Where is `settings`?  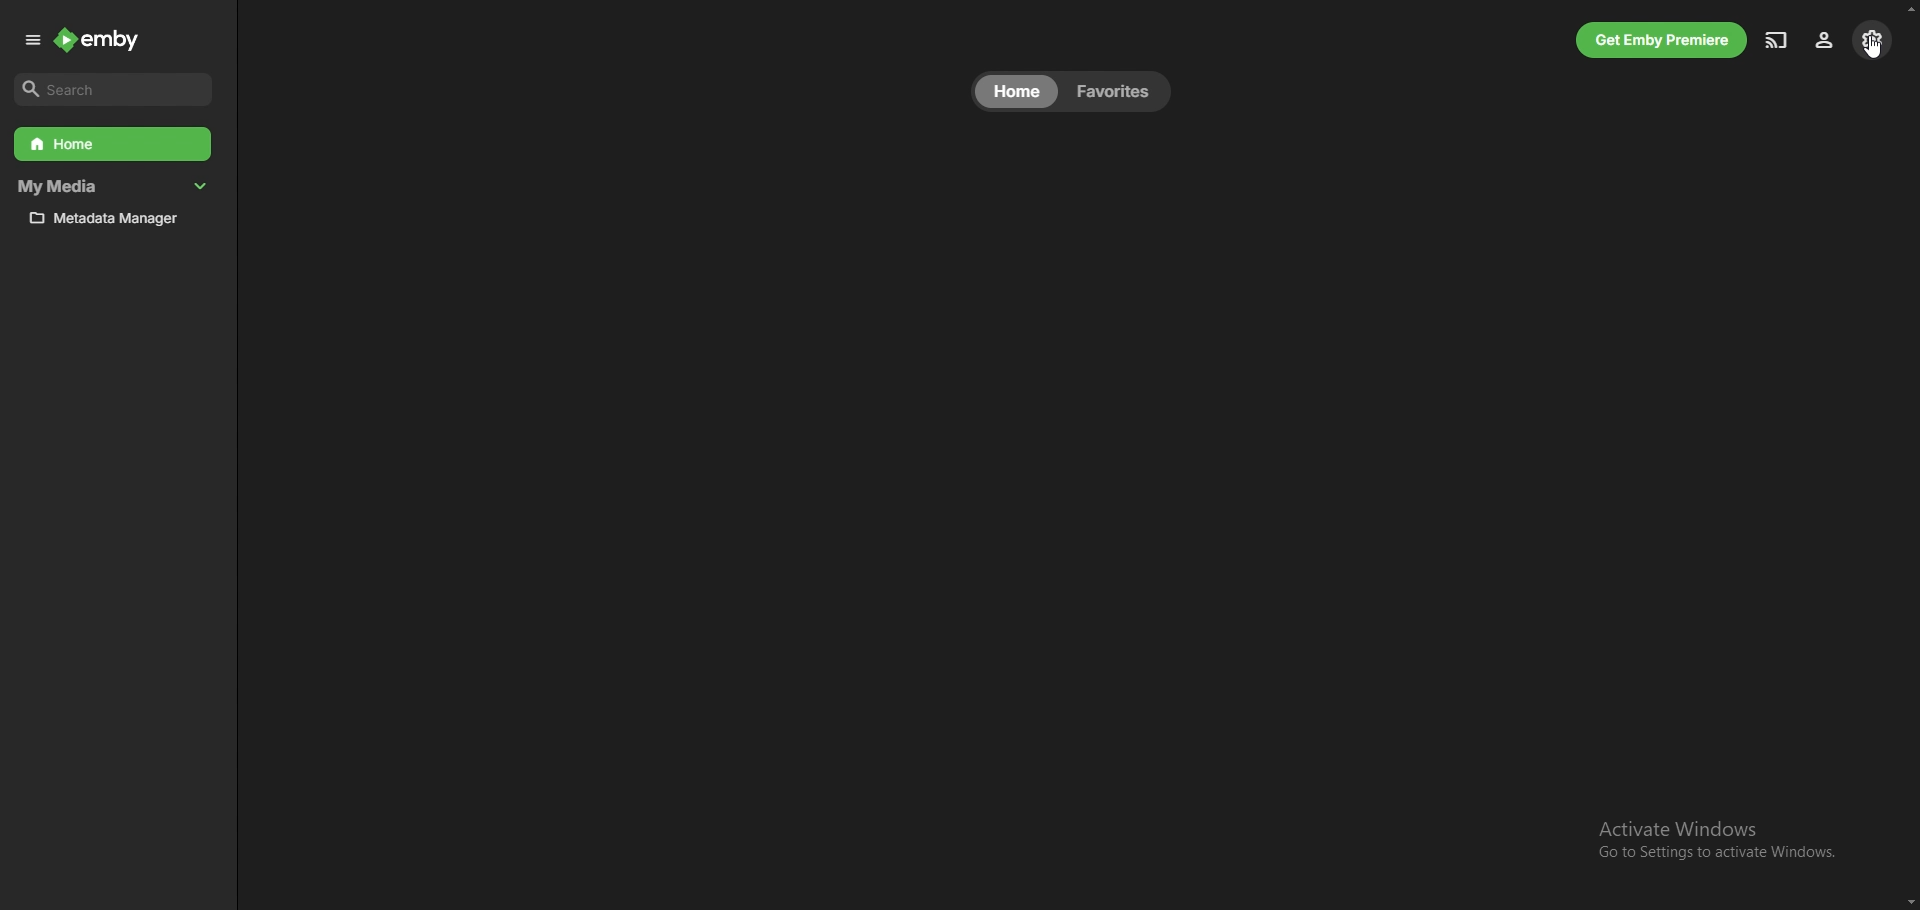 settings is located at coordinates (1871, 40).